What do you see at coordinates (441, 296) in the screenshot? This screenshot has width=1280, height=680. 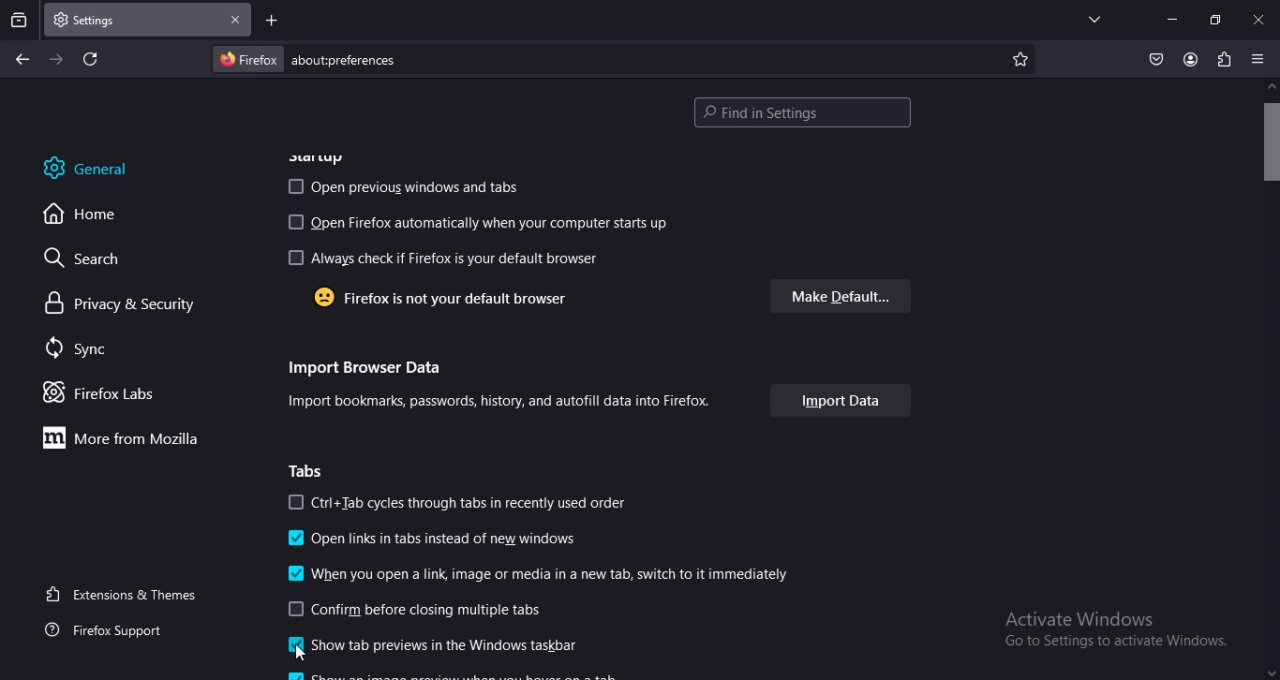 I see `Firefox is not your default browser` at bounding box center [441, 296].